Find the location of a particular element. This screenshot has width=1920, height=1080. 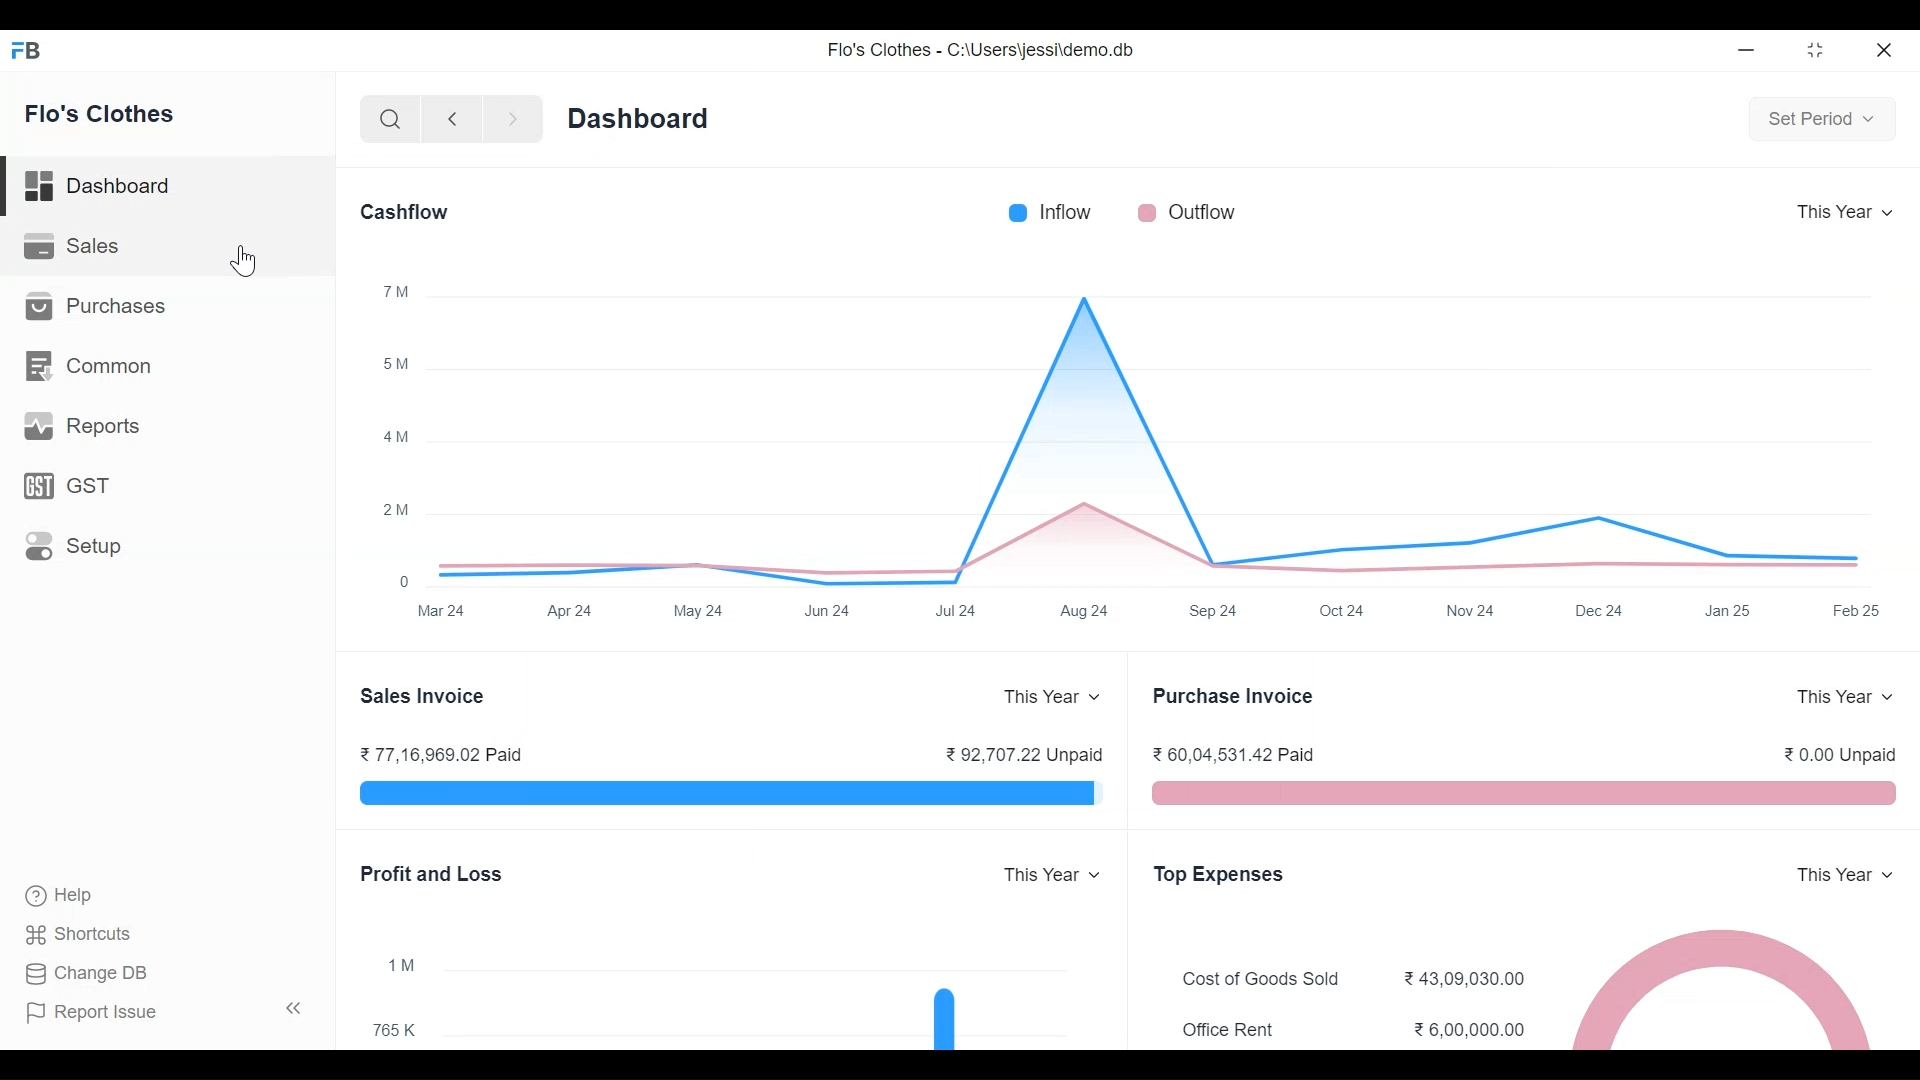

Expand is located at coordinates (1098, 875).